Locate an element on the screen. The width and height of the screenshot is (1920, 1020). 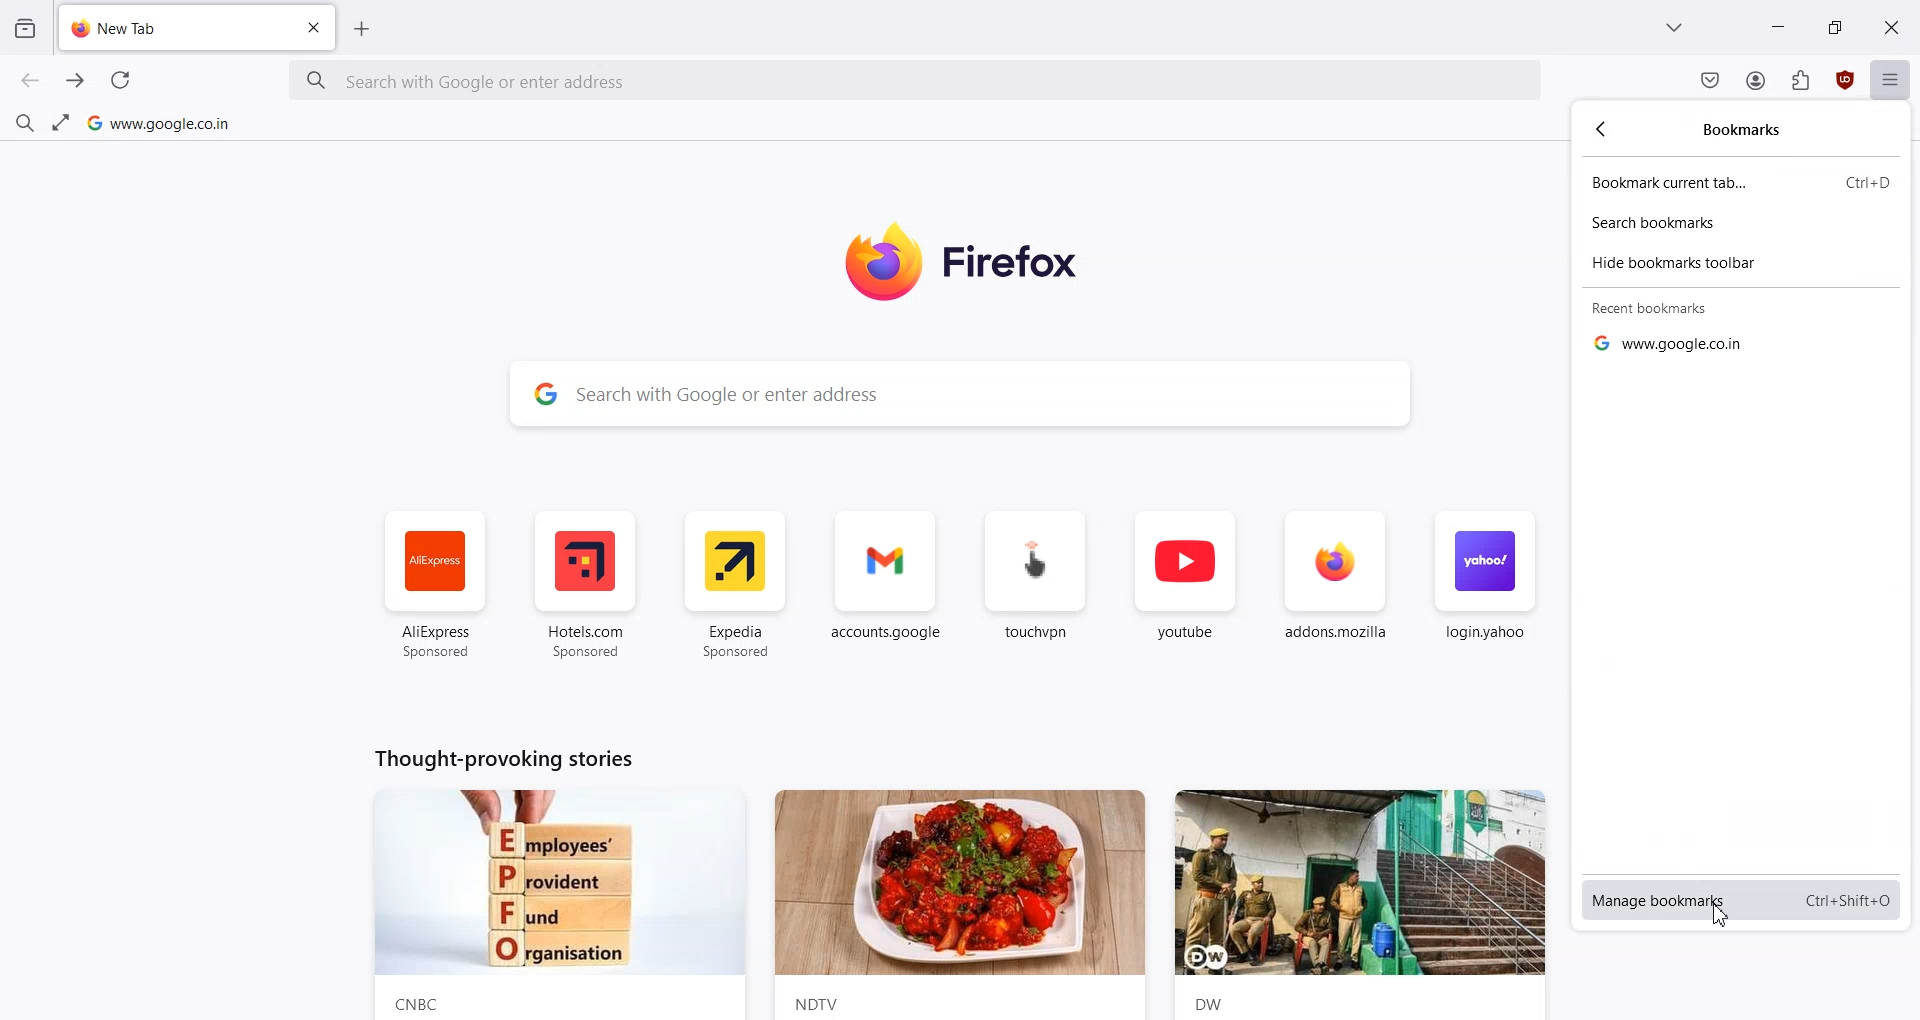
Search Bar is located at coordinates (962, 393).